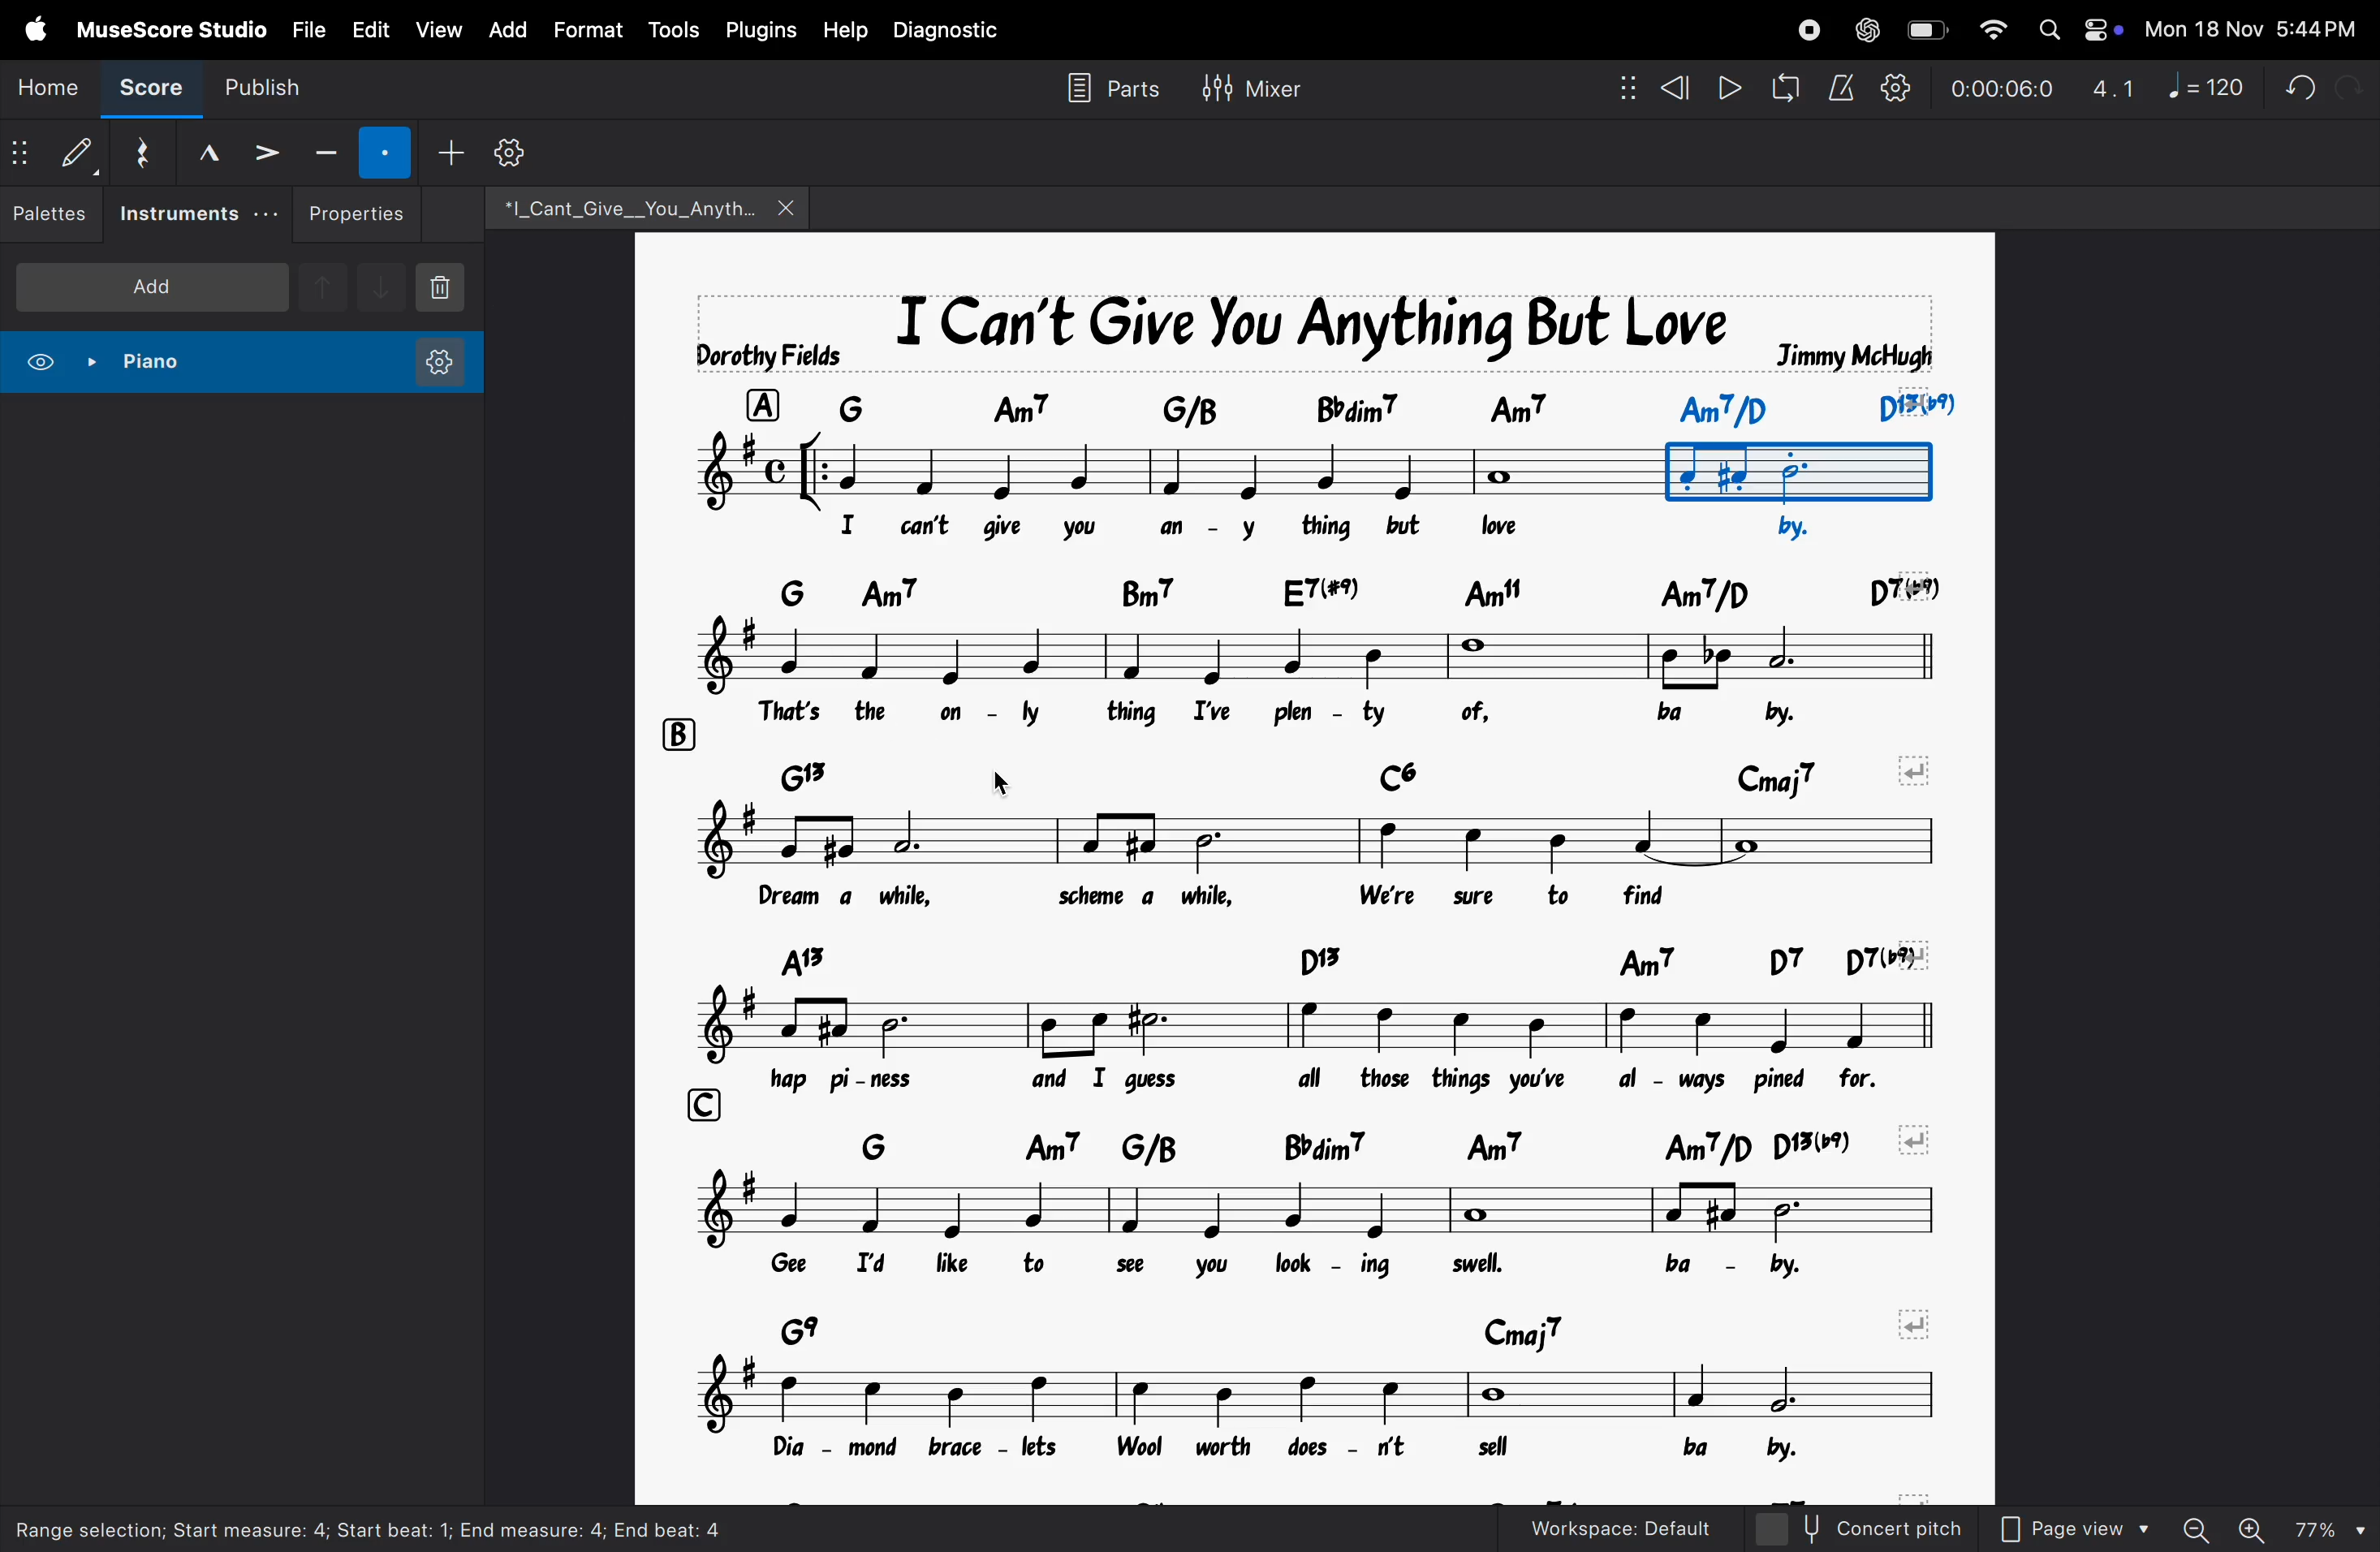 The image size is (2380, 1552). What do you see at coordinates (436, 358) in the screenshot?
I see `instrument settings` at bounding box center [436, 358].